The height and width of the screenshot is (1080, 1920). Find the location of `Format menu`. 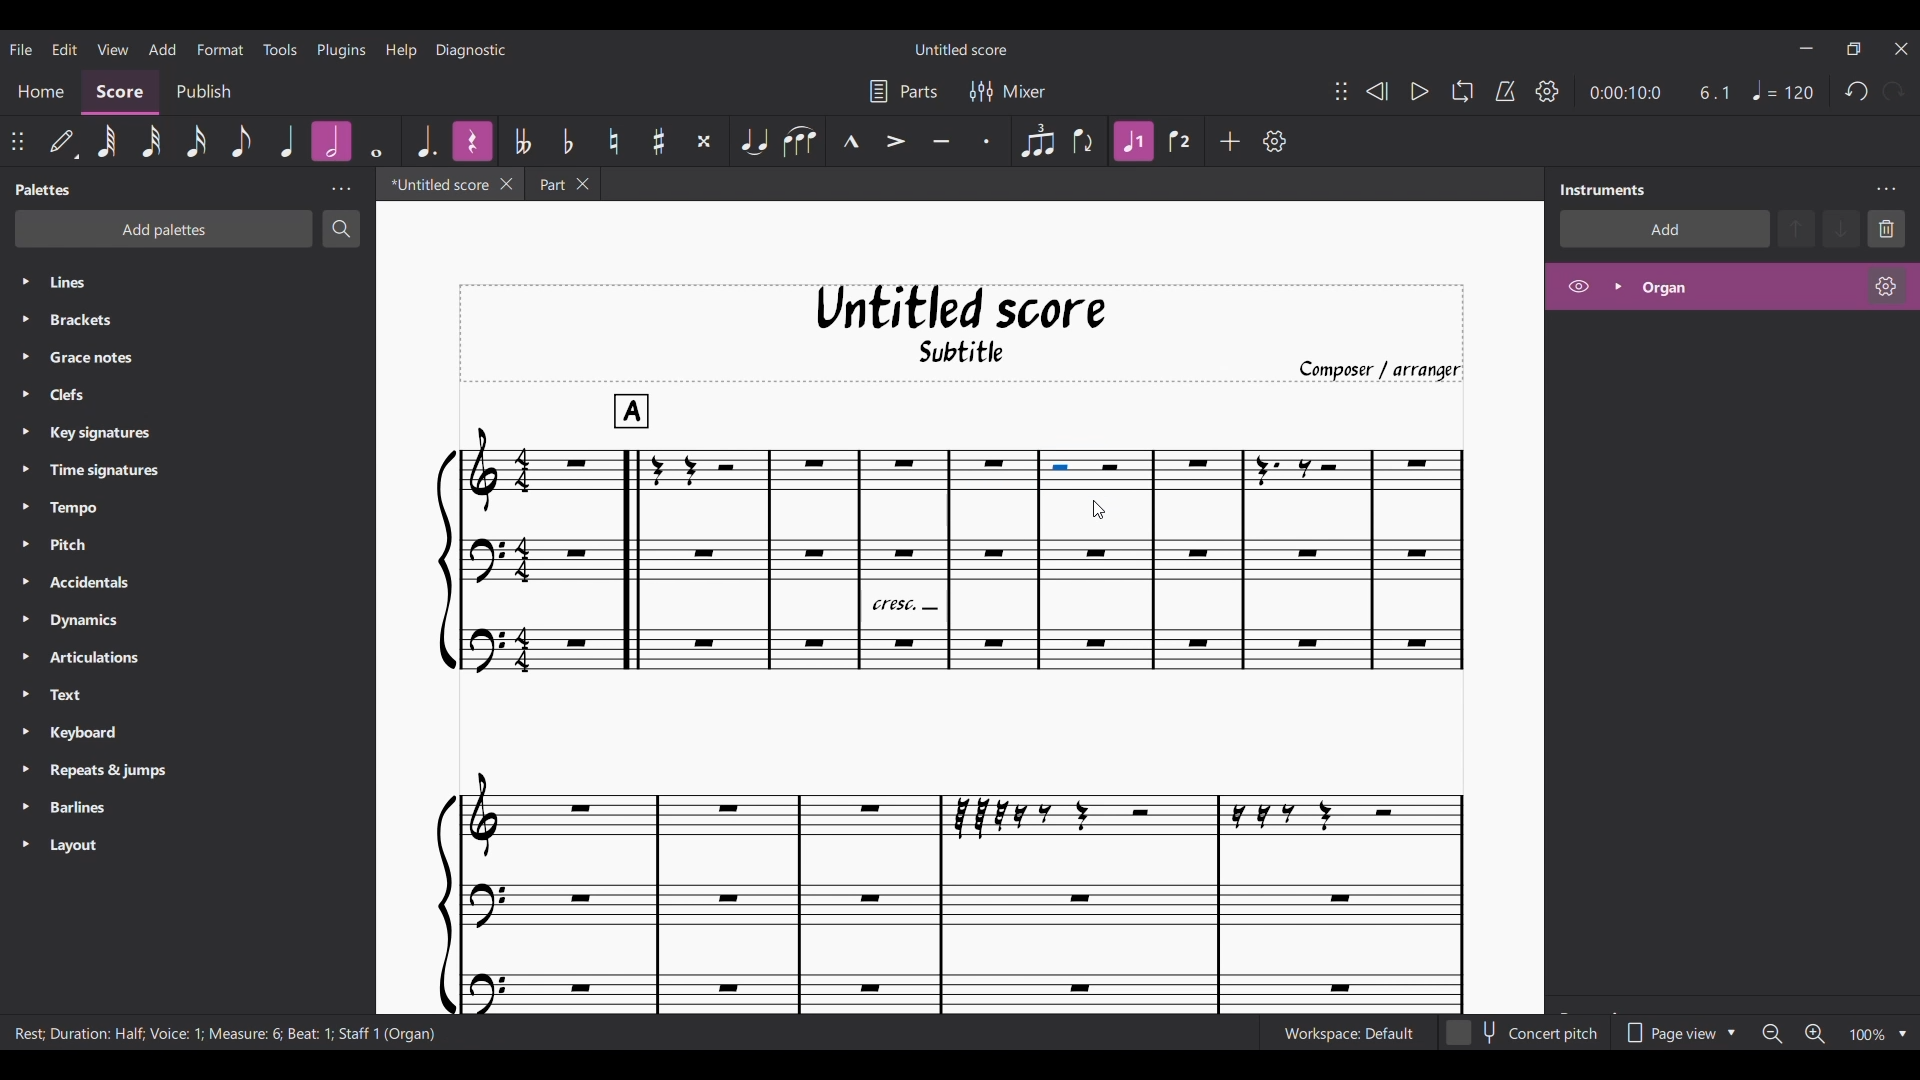

Format menu is located at coordinates (219, 46).